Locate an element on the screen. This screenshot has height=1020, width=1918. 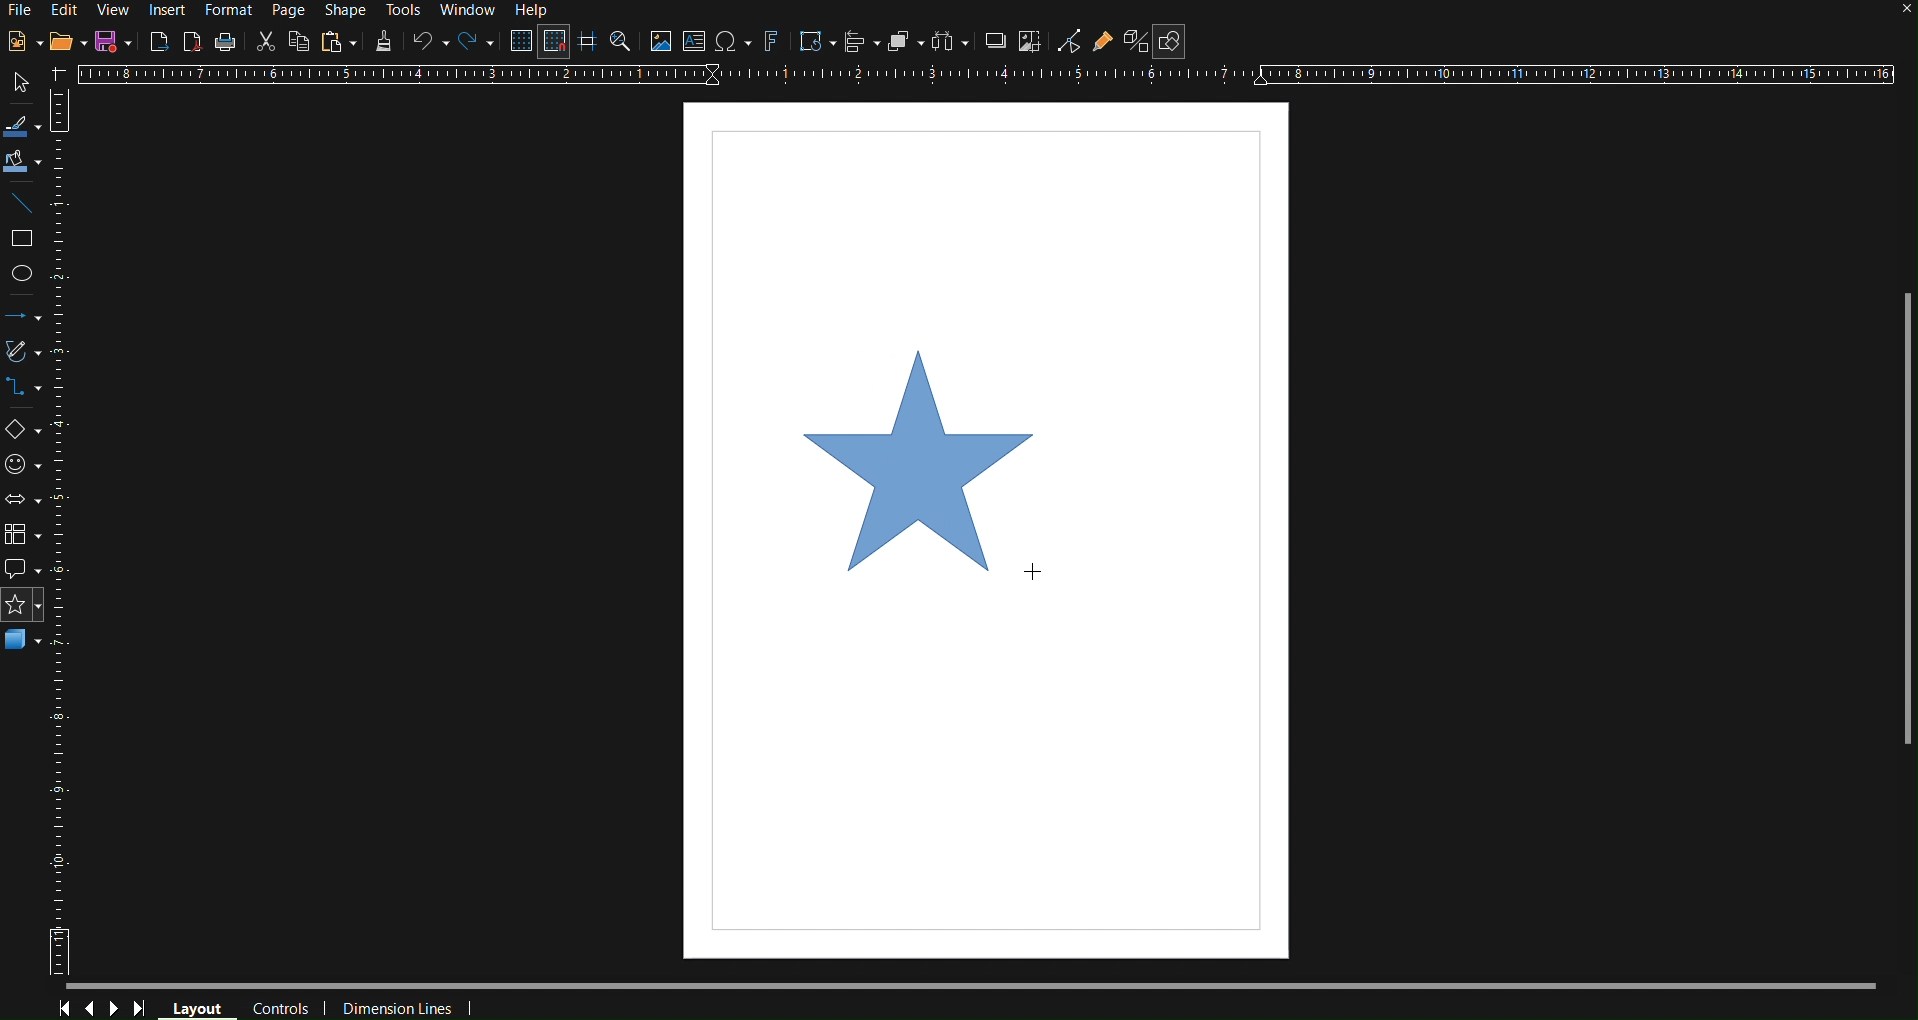
Save is located at coordinates (113, 40).